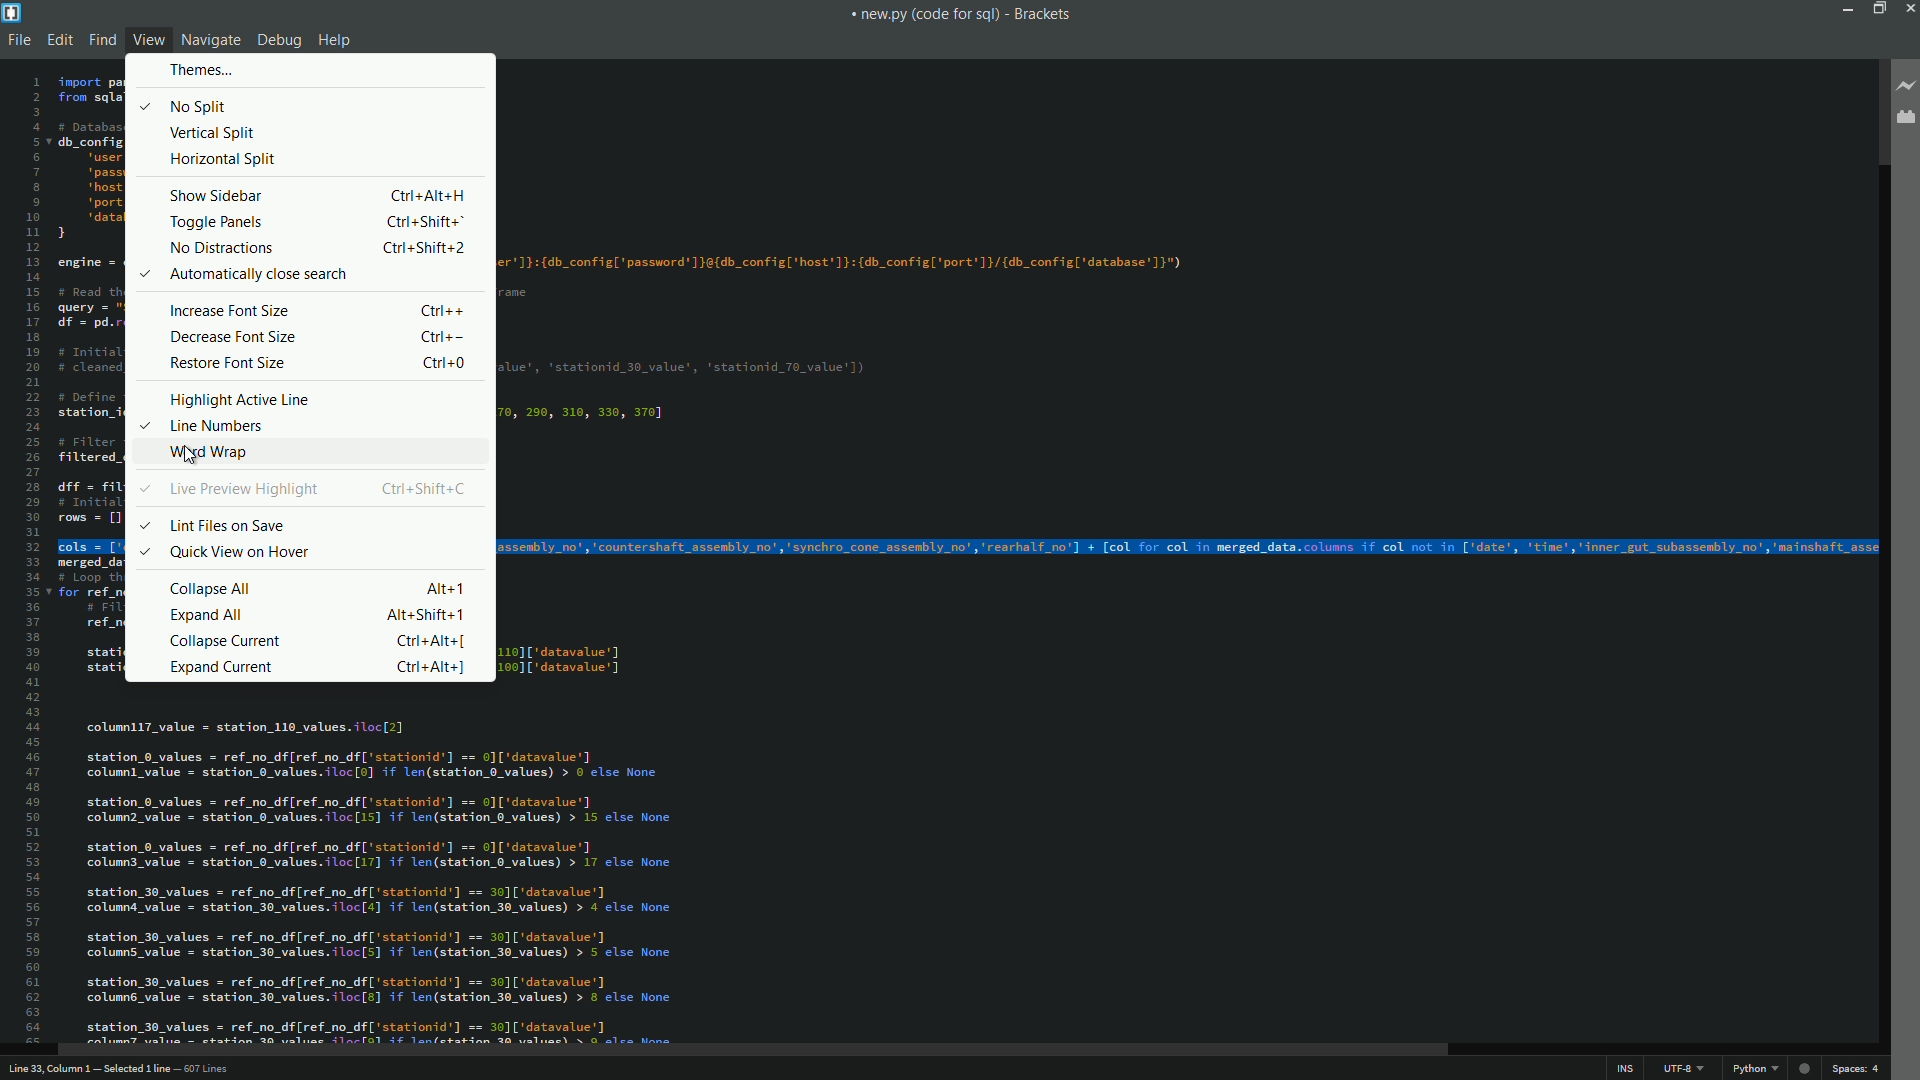  What do you see at coordinates (29, 559) in the screenshot?
I see `line numbers` at bounding box center [29, 559].